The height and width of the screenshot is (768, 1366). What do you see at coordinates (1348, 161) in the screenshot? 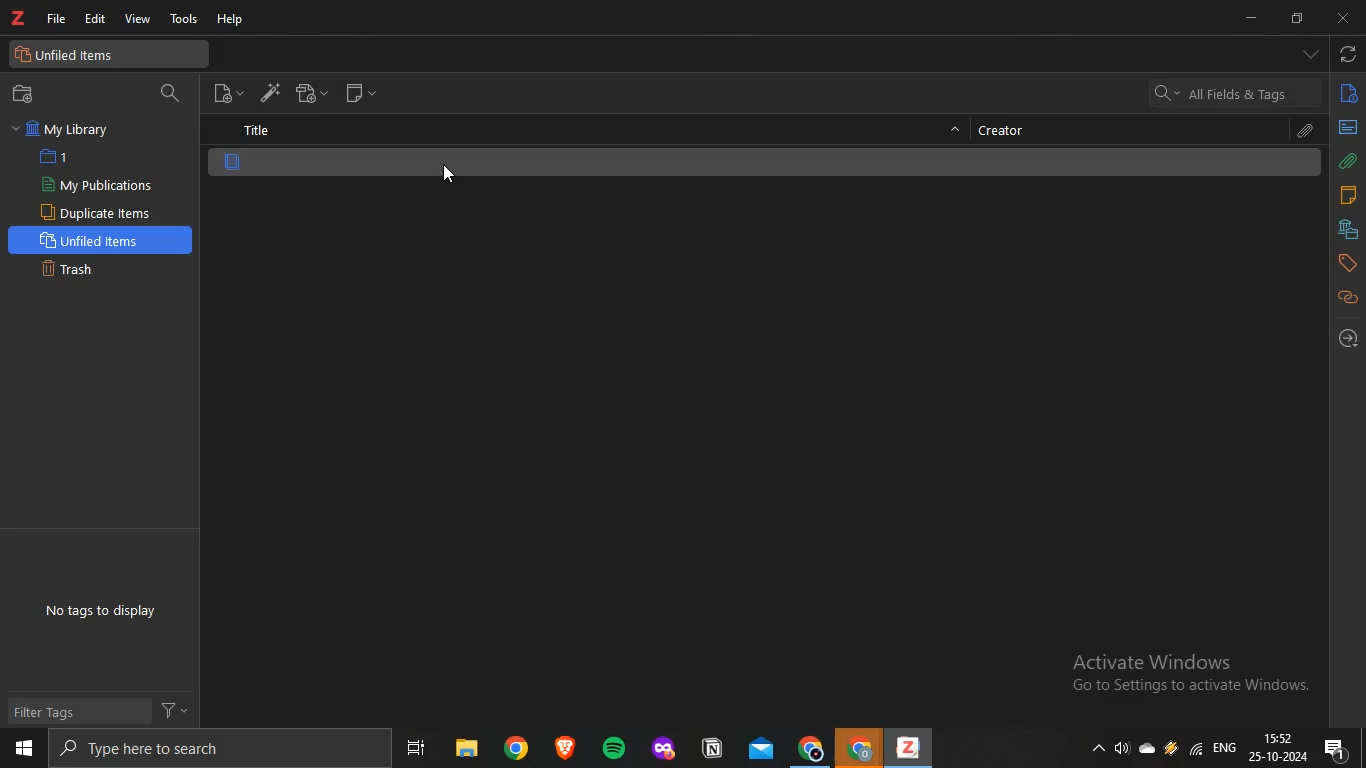
I see `attachments` at bounding box center [1348, 161].